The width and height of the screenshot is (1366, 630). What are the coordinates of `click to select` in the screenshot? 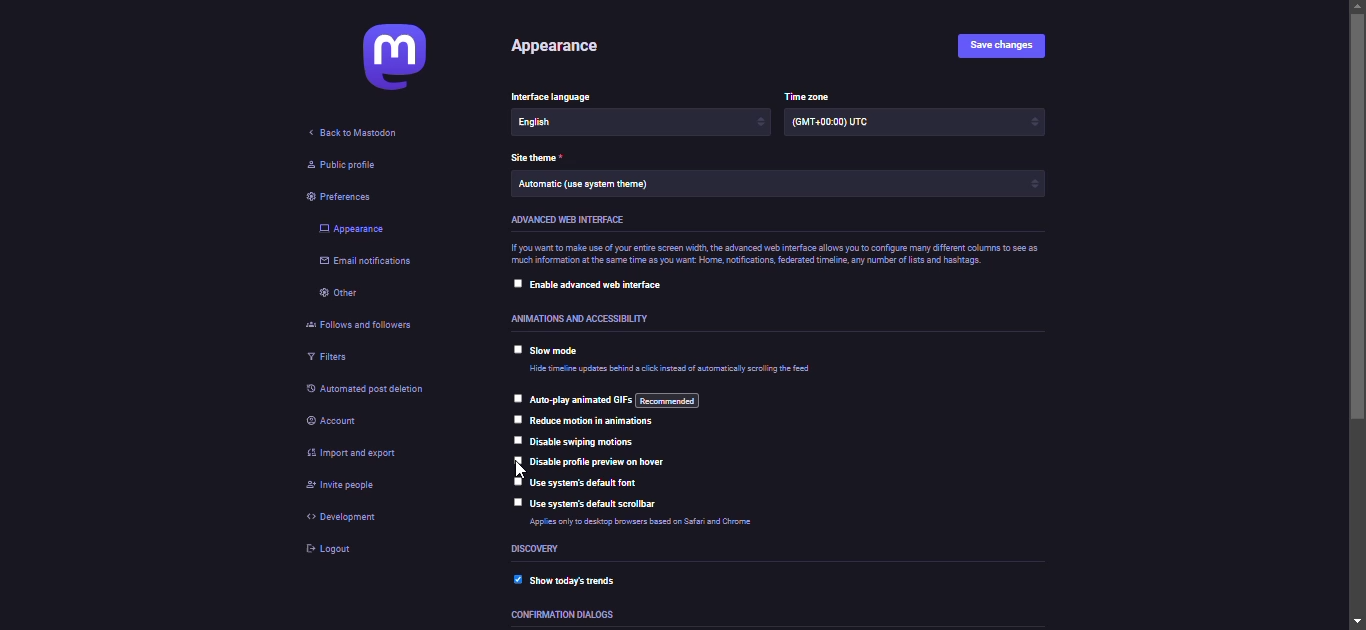 It's located at (517, 439).